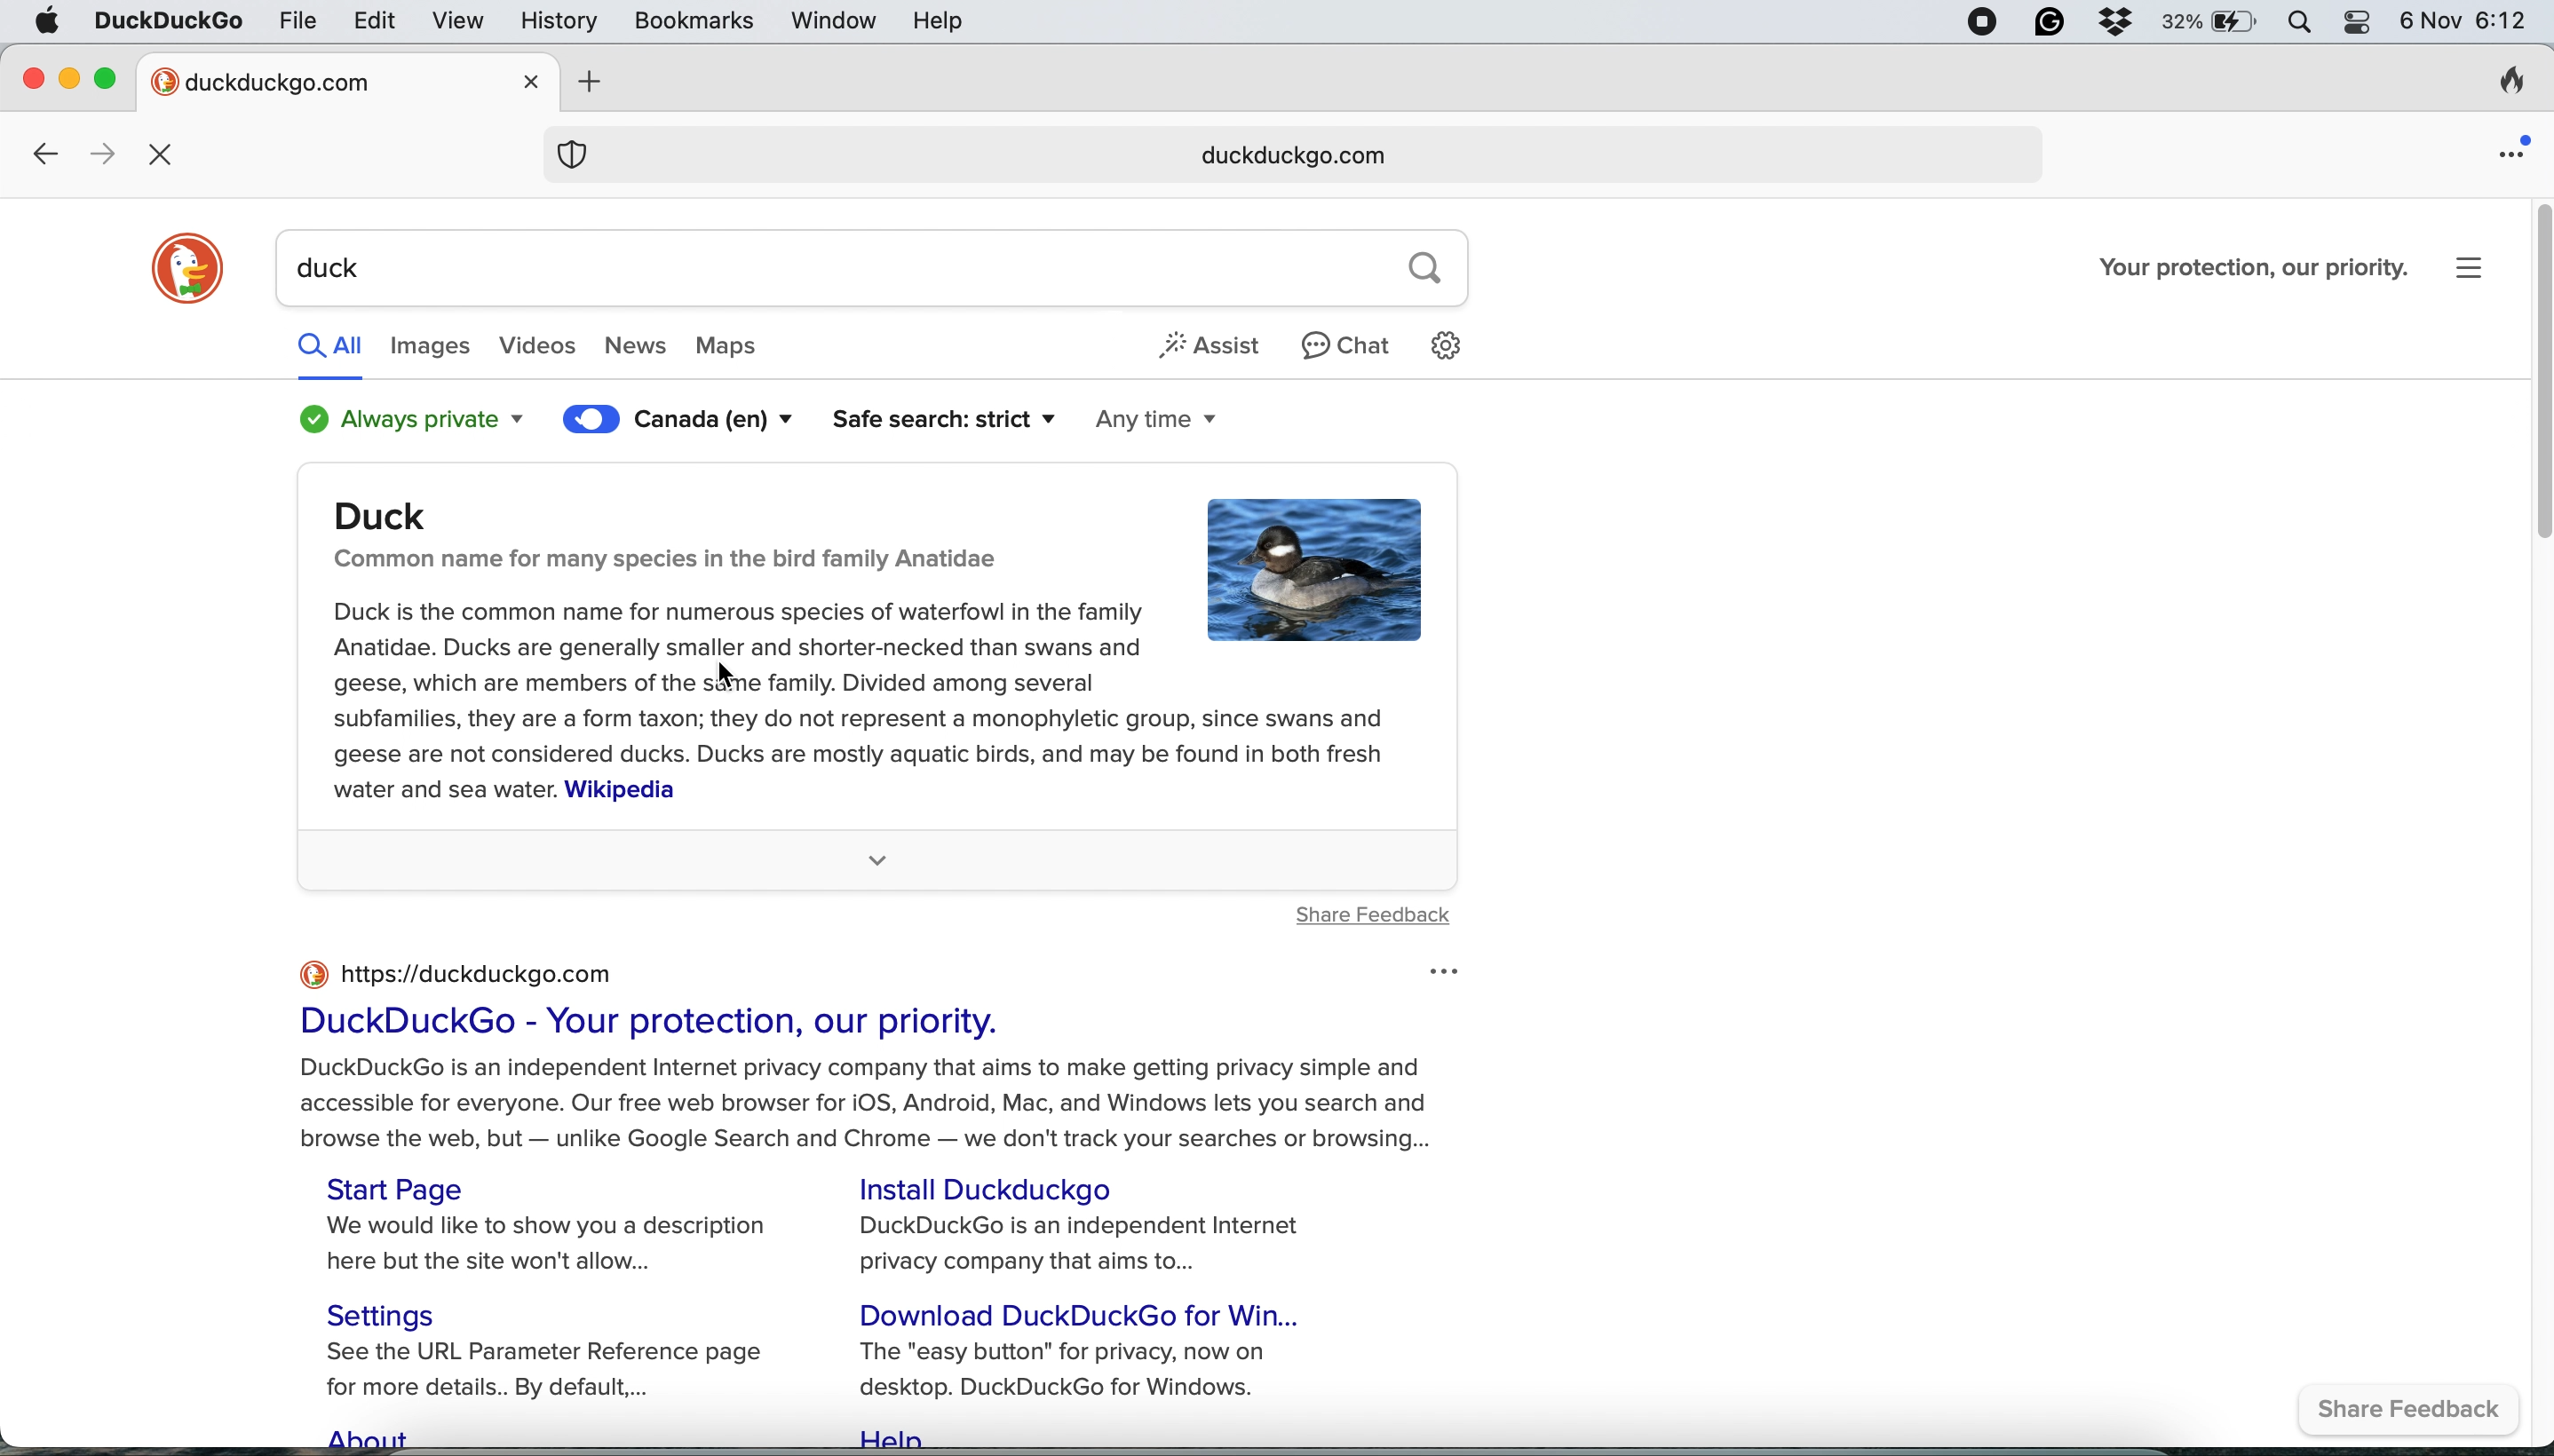 This screenshot has height=1456, width=2554. I want to click on maps, so click(746, 348).